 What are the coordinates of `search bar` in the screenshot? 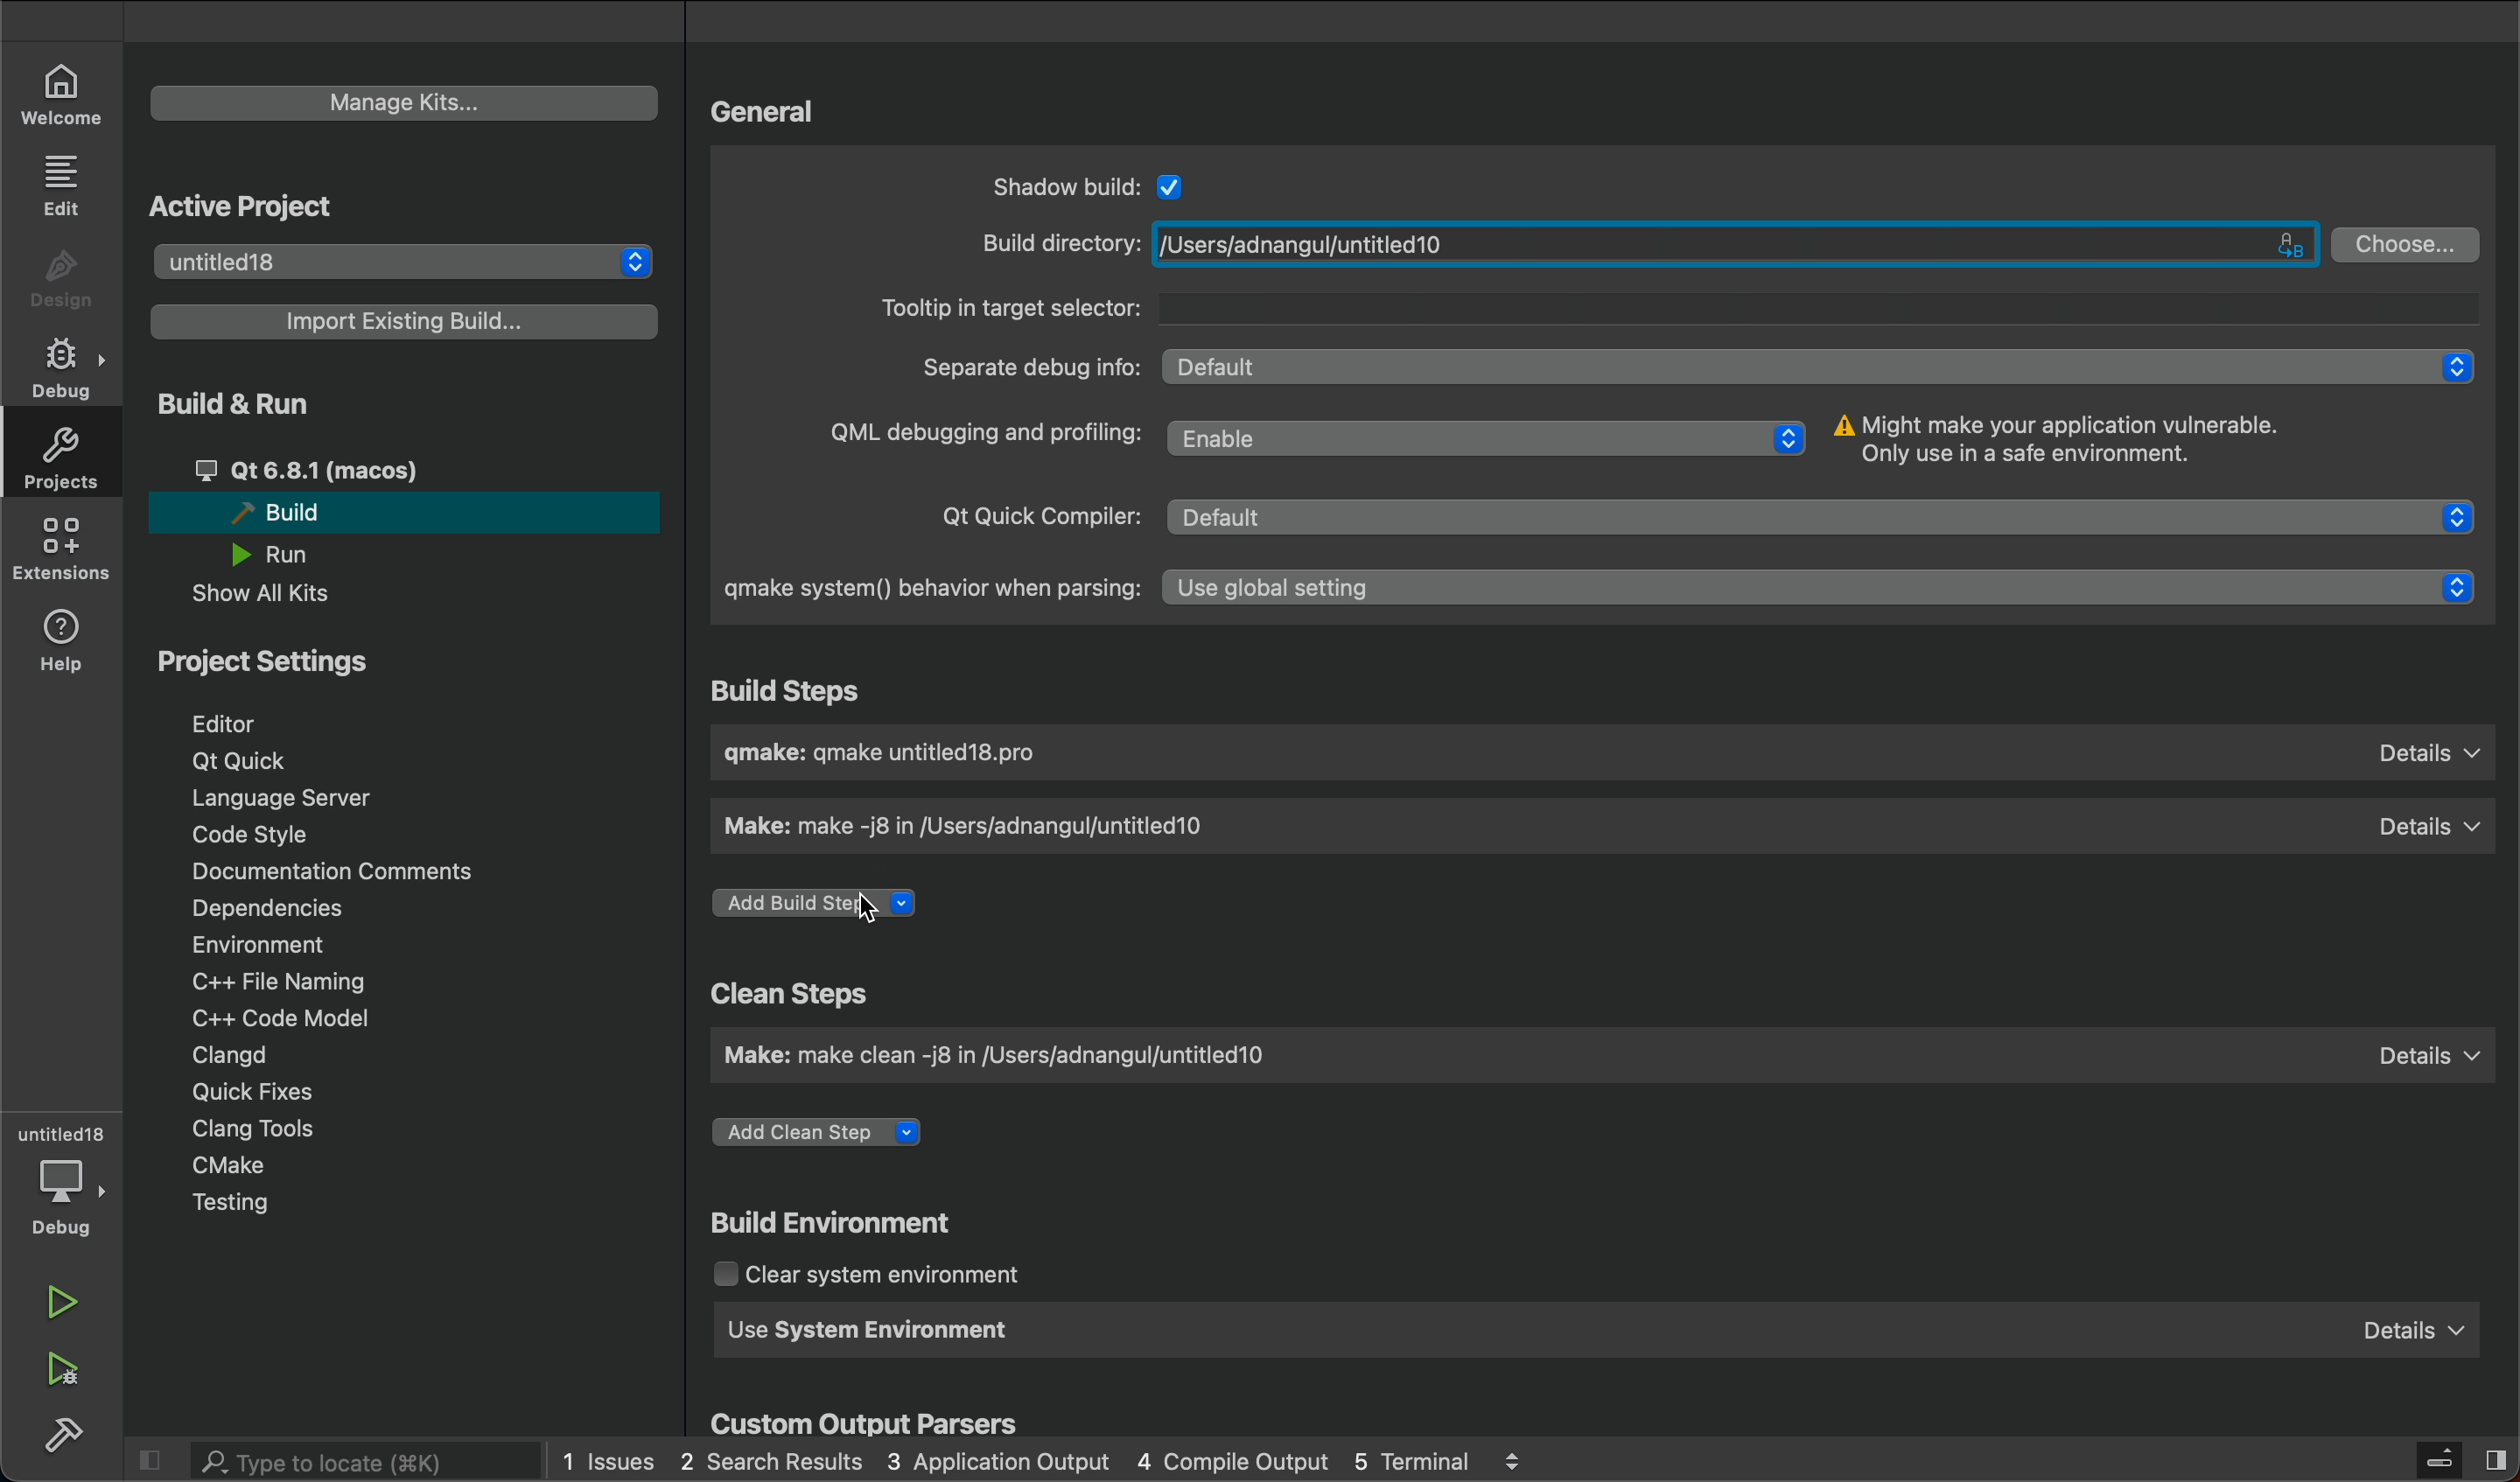 It's located at (347, 1460).